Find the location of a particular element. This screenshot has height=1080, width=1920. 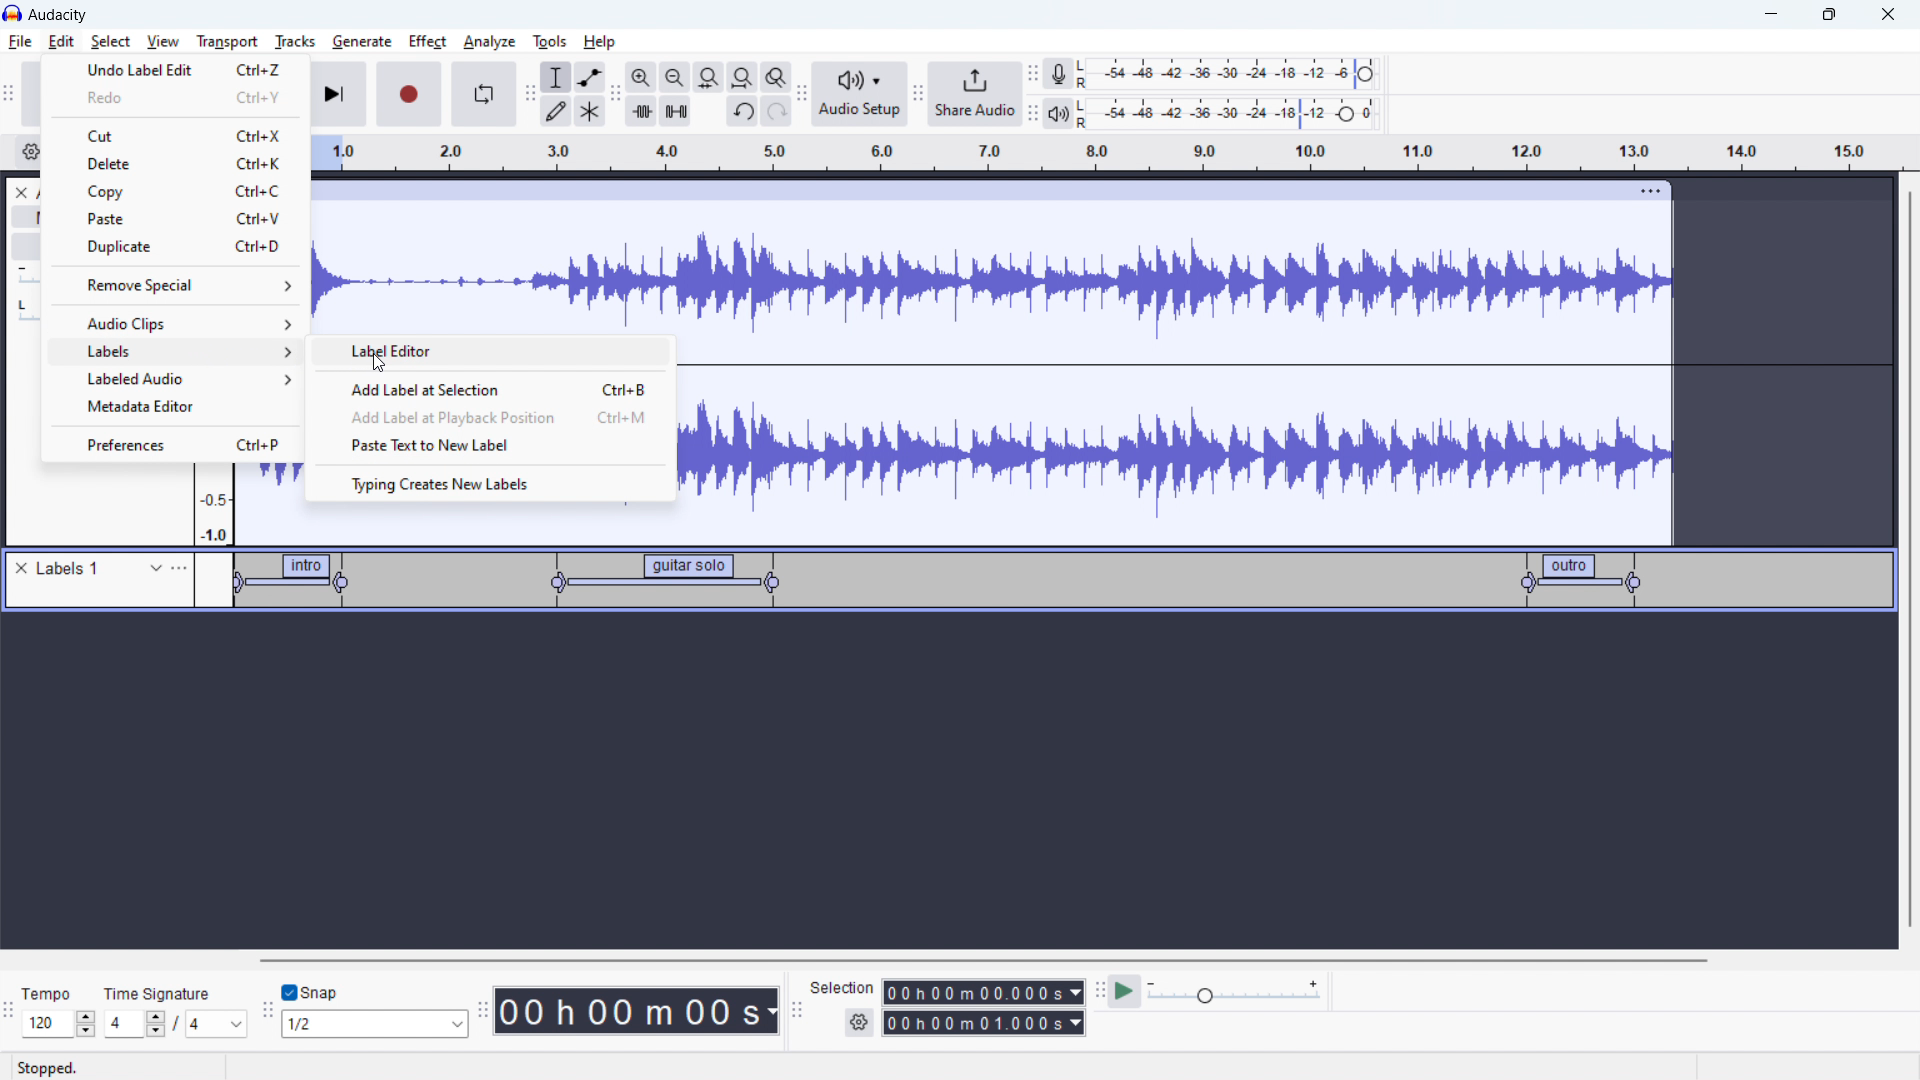

Copy Ctrl+C is located at coordinates (189, 192).